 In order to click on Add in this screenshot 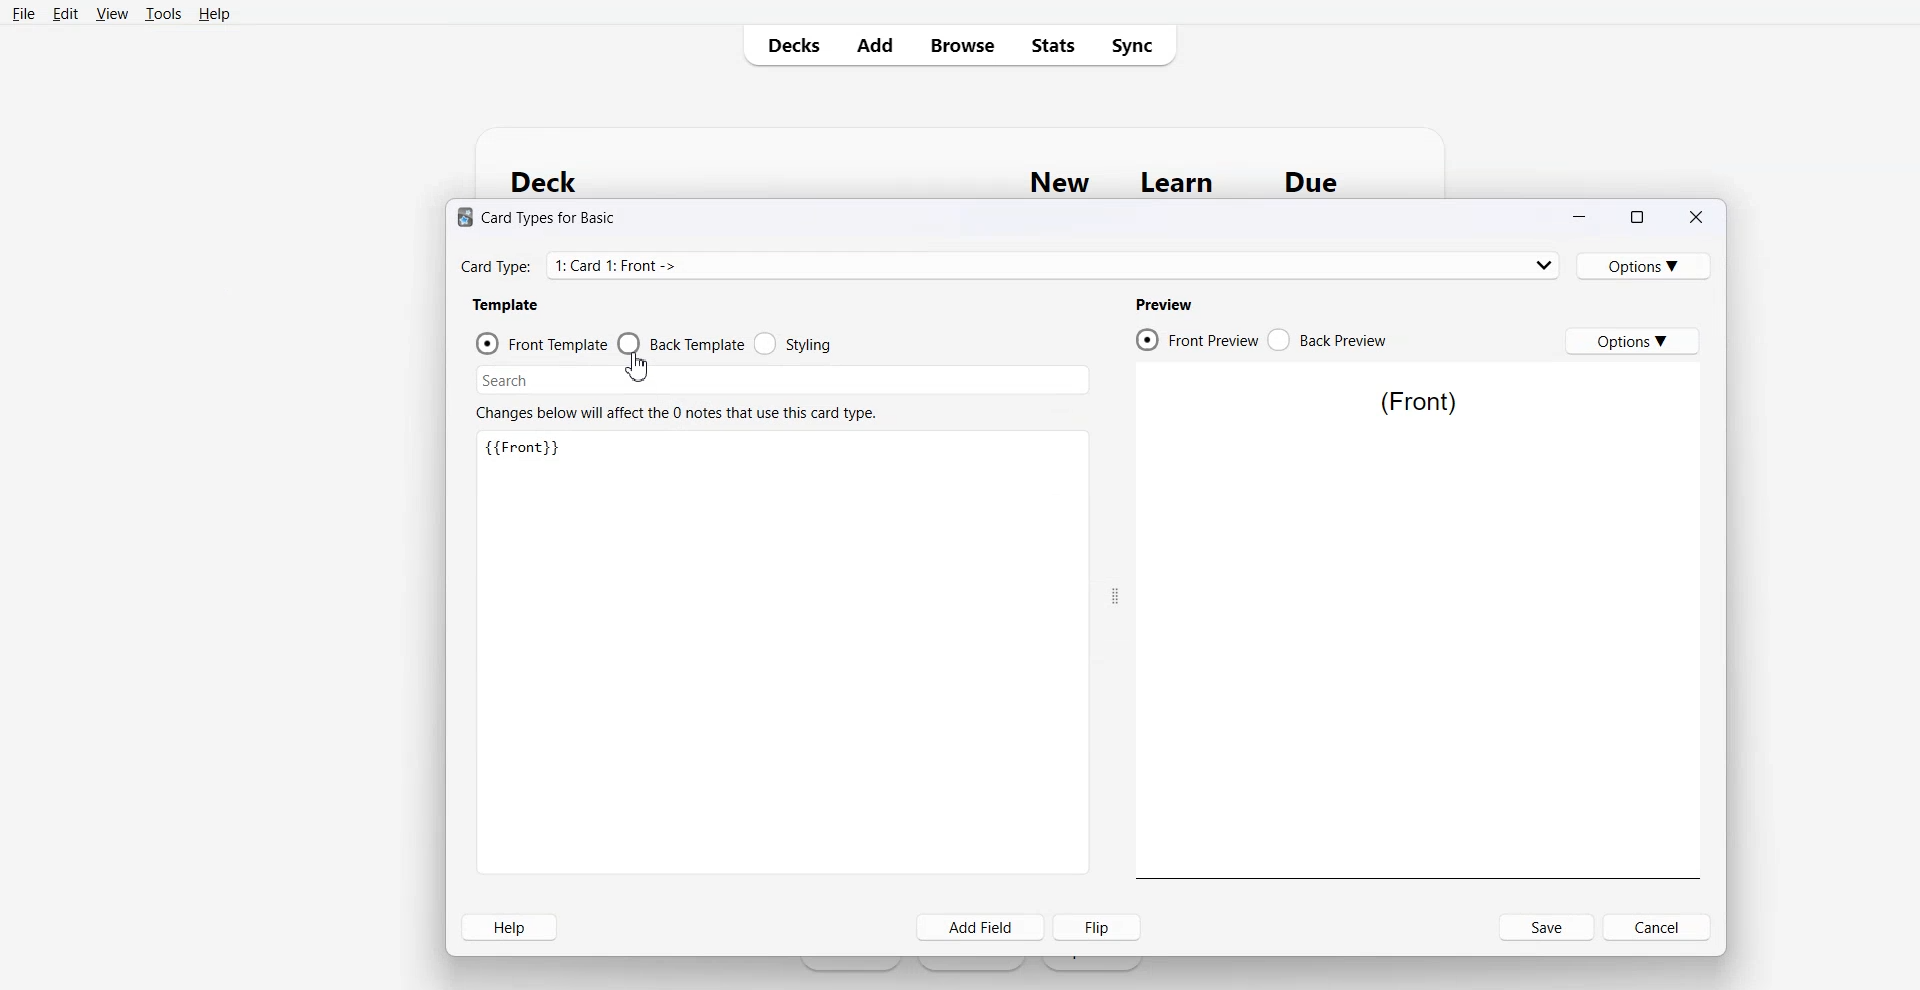, I will do `click(873, 44)`.